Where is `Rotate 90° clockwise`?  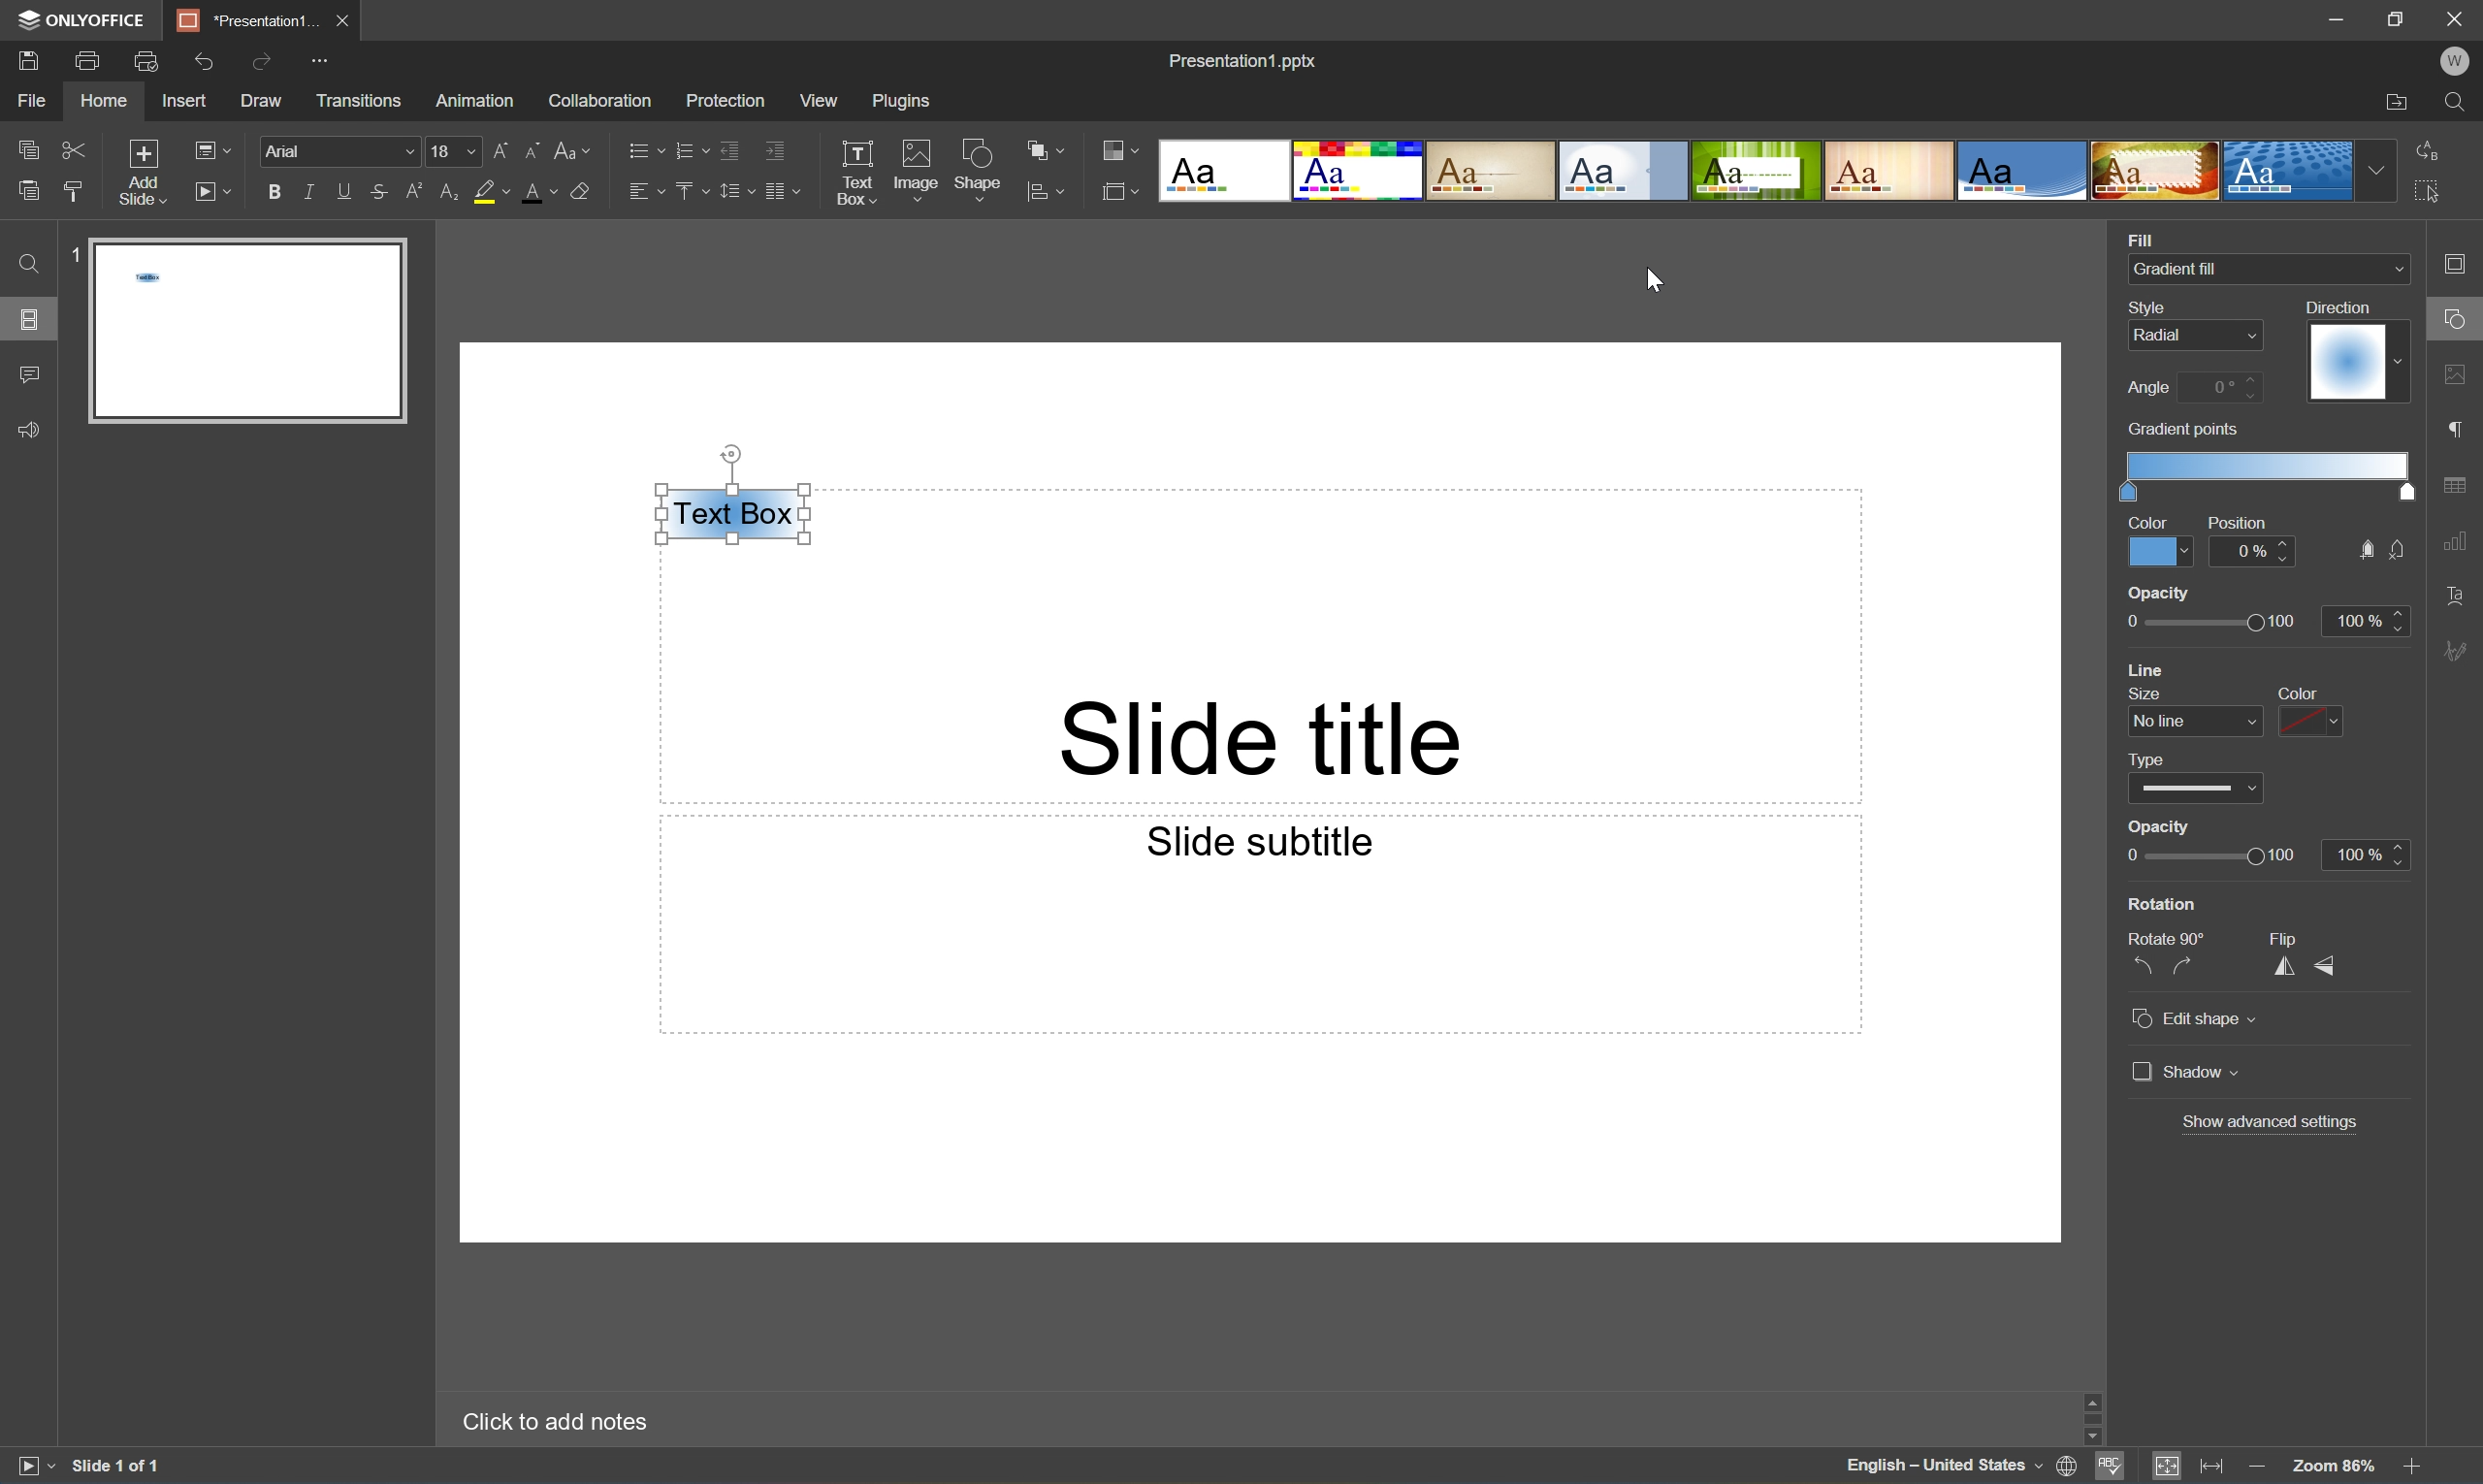
Rotate 90° clockwise is located at coordinates (2188, 965).